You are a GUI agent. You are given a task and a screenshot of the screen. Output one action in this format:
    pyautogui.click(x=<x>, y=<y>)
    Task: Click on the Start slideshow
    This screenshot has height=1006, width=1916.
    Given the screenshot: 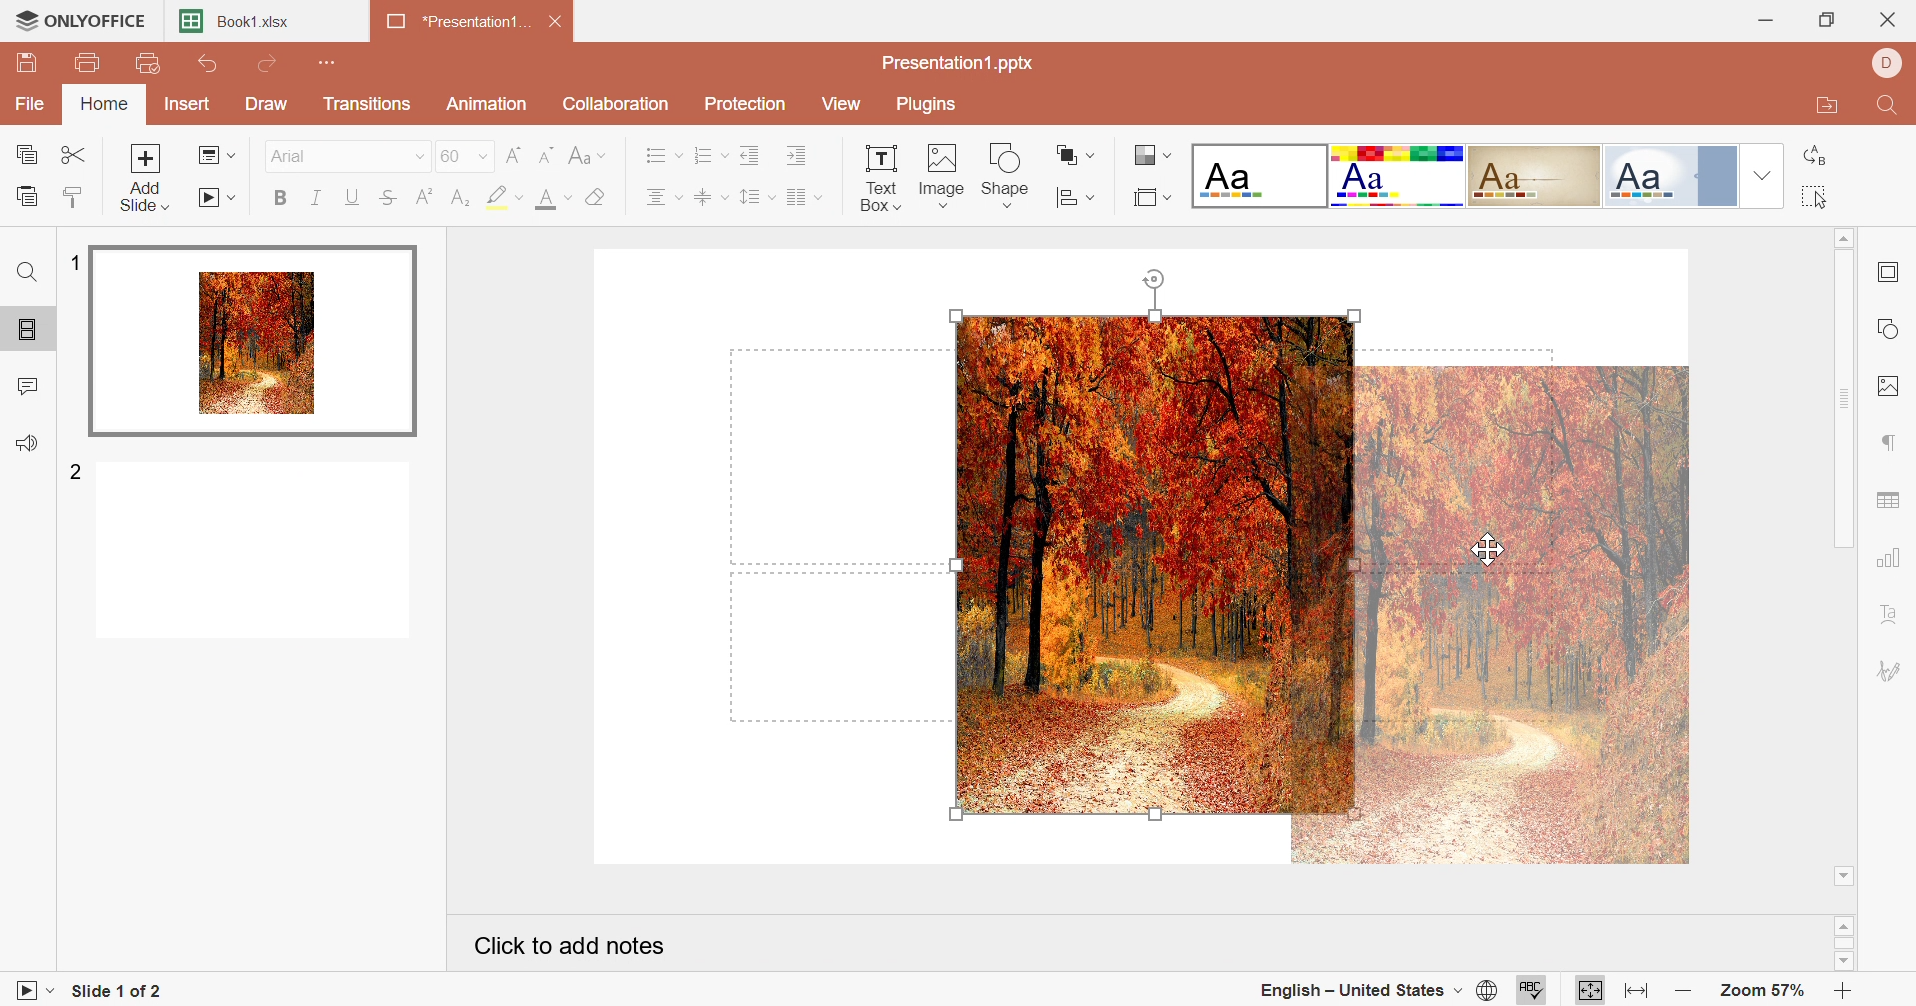 What is the action you would take?
    pyautogui.click(x=29, y=988)
    